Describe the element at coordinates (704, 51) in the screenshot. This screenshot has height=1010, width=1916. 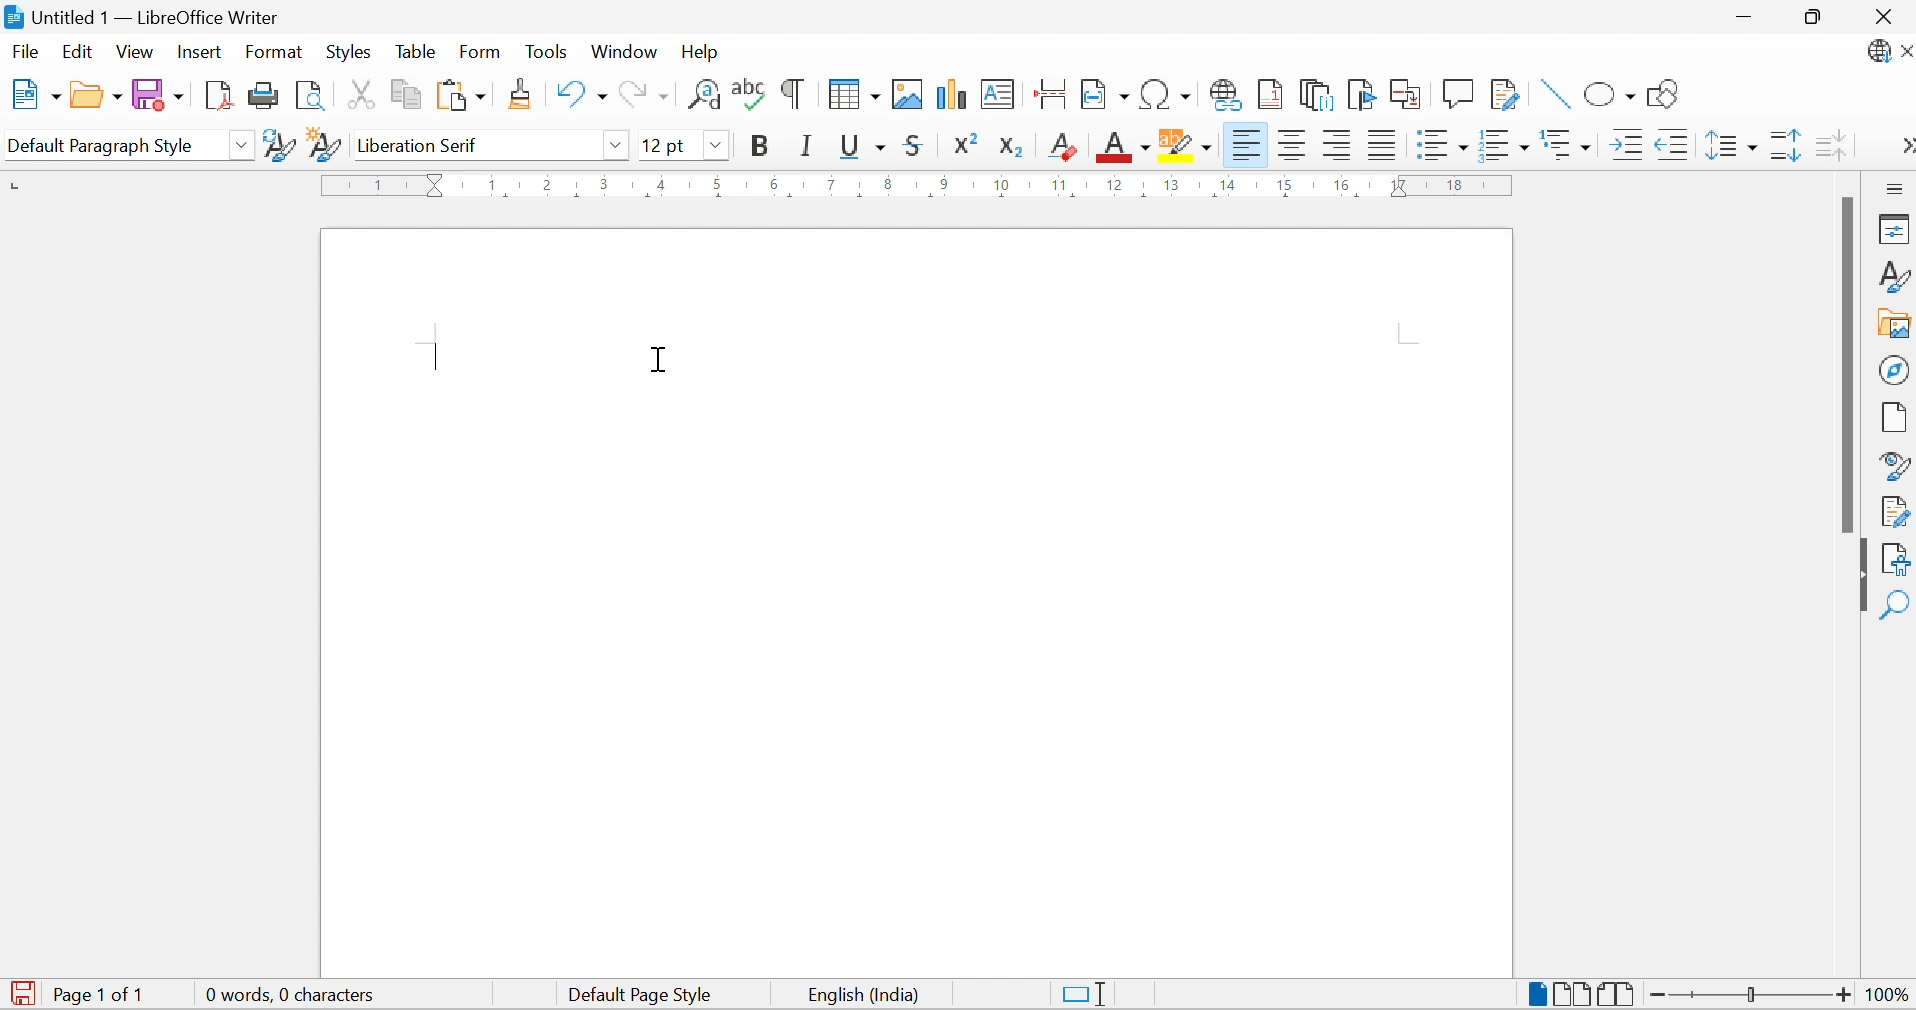
I see `Help` at that location.